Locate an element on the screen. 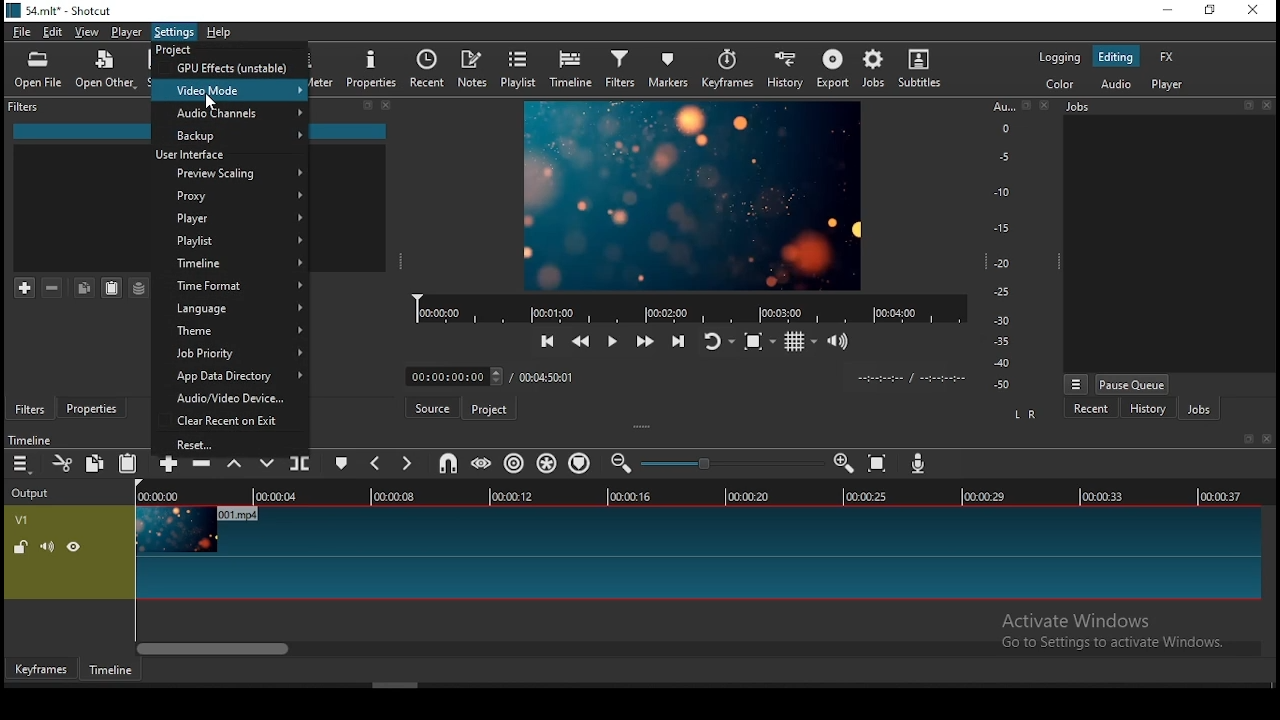  fx is located at coordinates (1169, 58).